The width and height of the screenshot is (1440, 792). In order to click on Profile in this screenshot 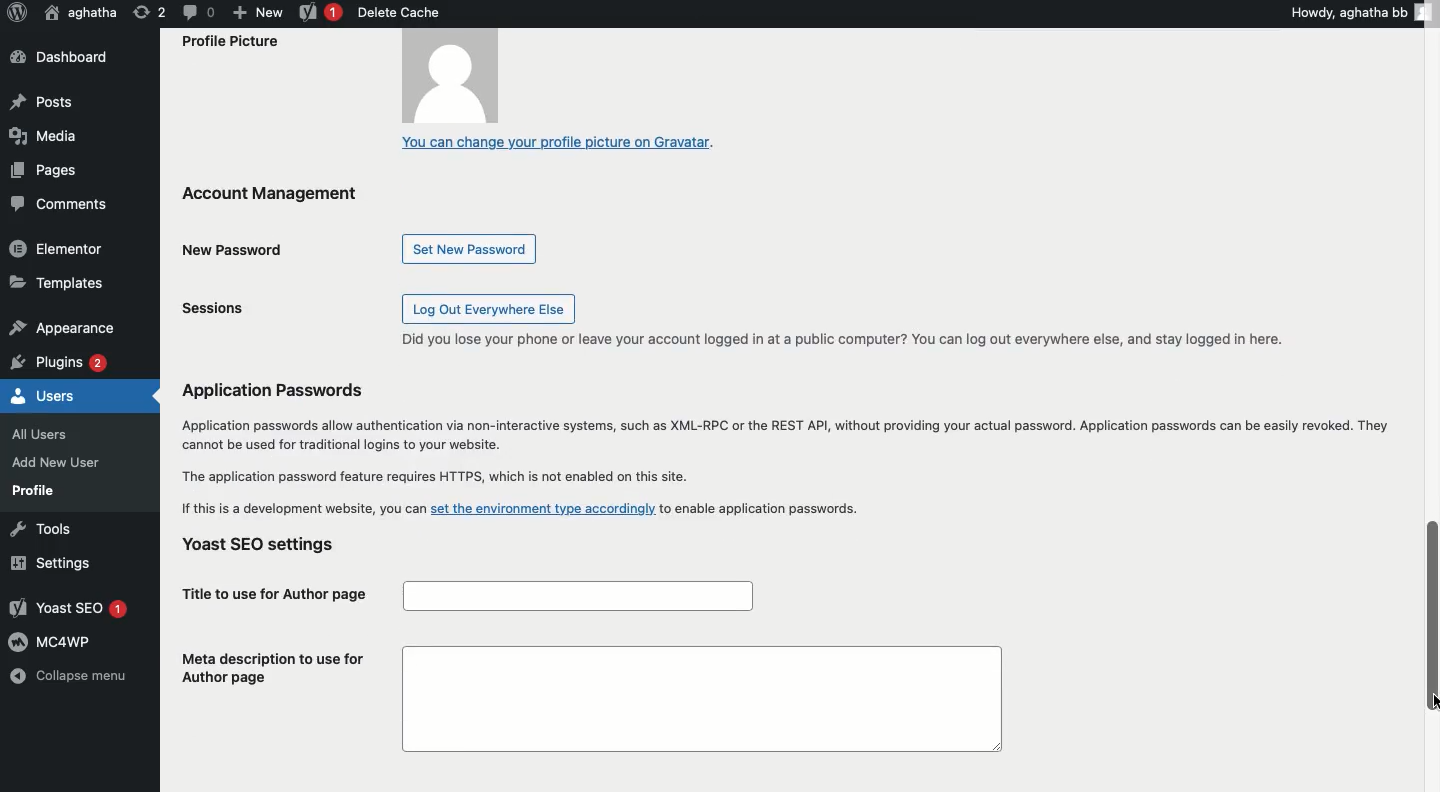, I will do `click(34, 490)`.